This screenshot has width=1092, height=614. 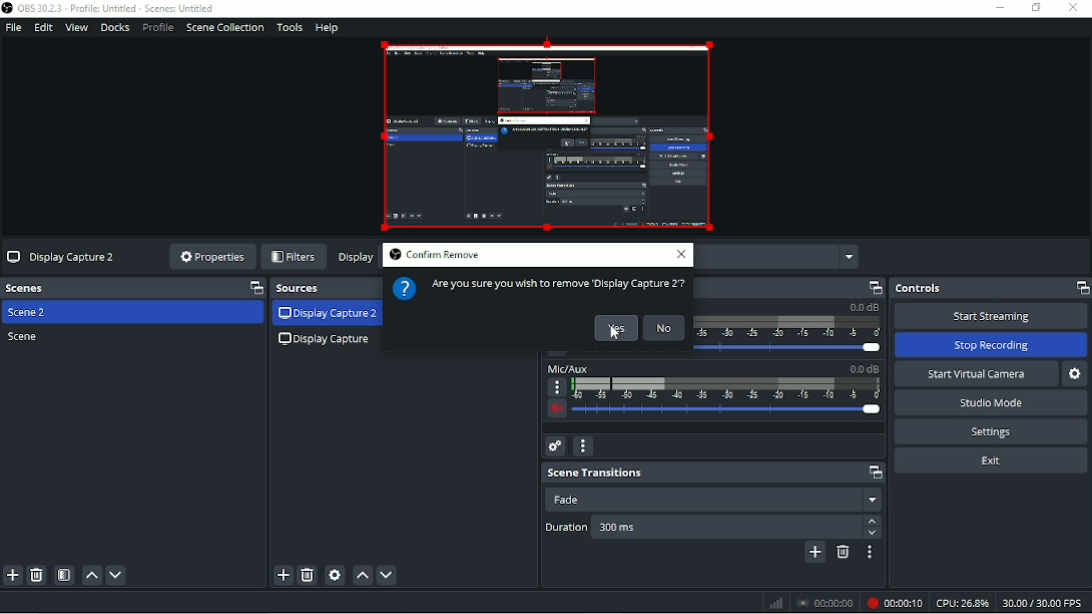 I want to click on Yes, so click(x=615, y=328).